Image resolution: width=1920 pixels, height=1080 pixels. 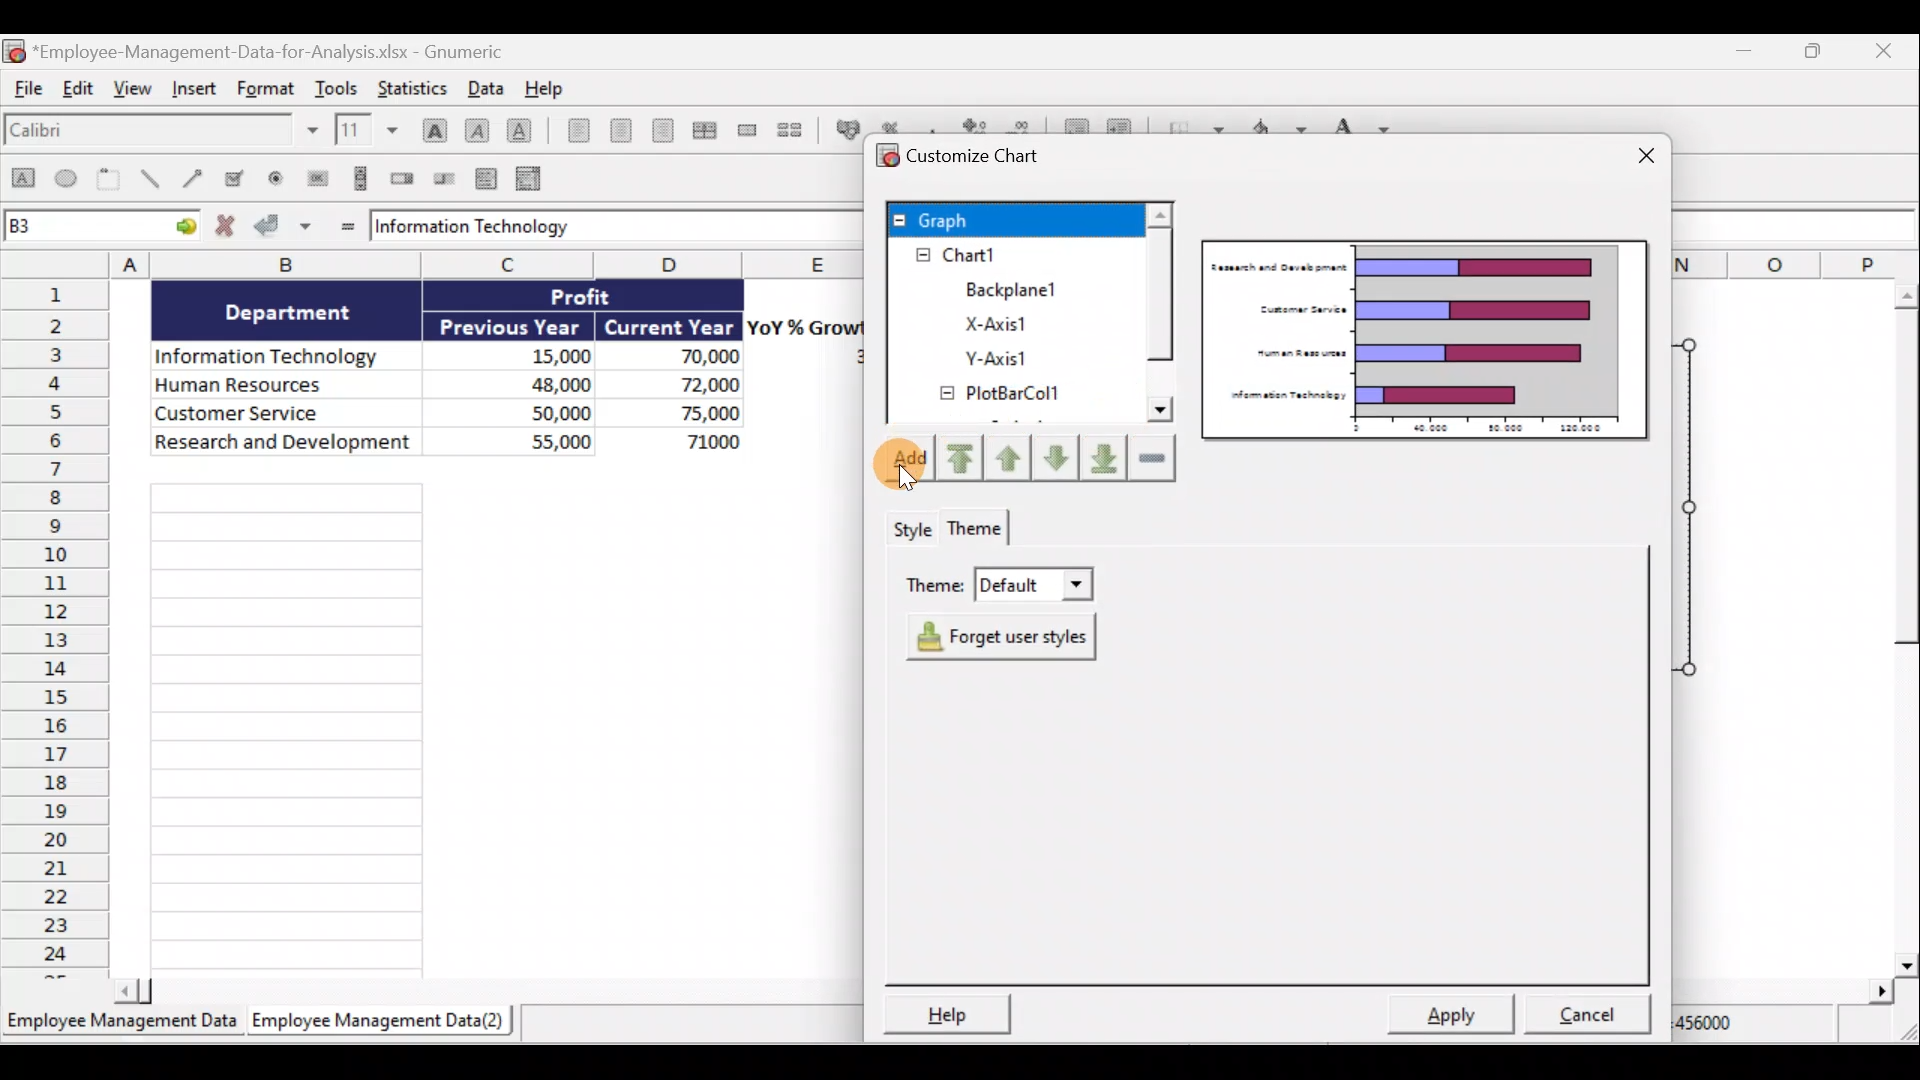 I want to click on Split a merged range of cells, so click(x=798, y=132).